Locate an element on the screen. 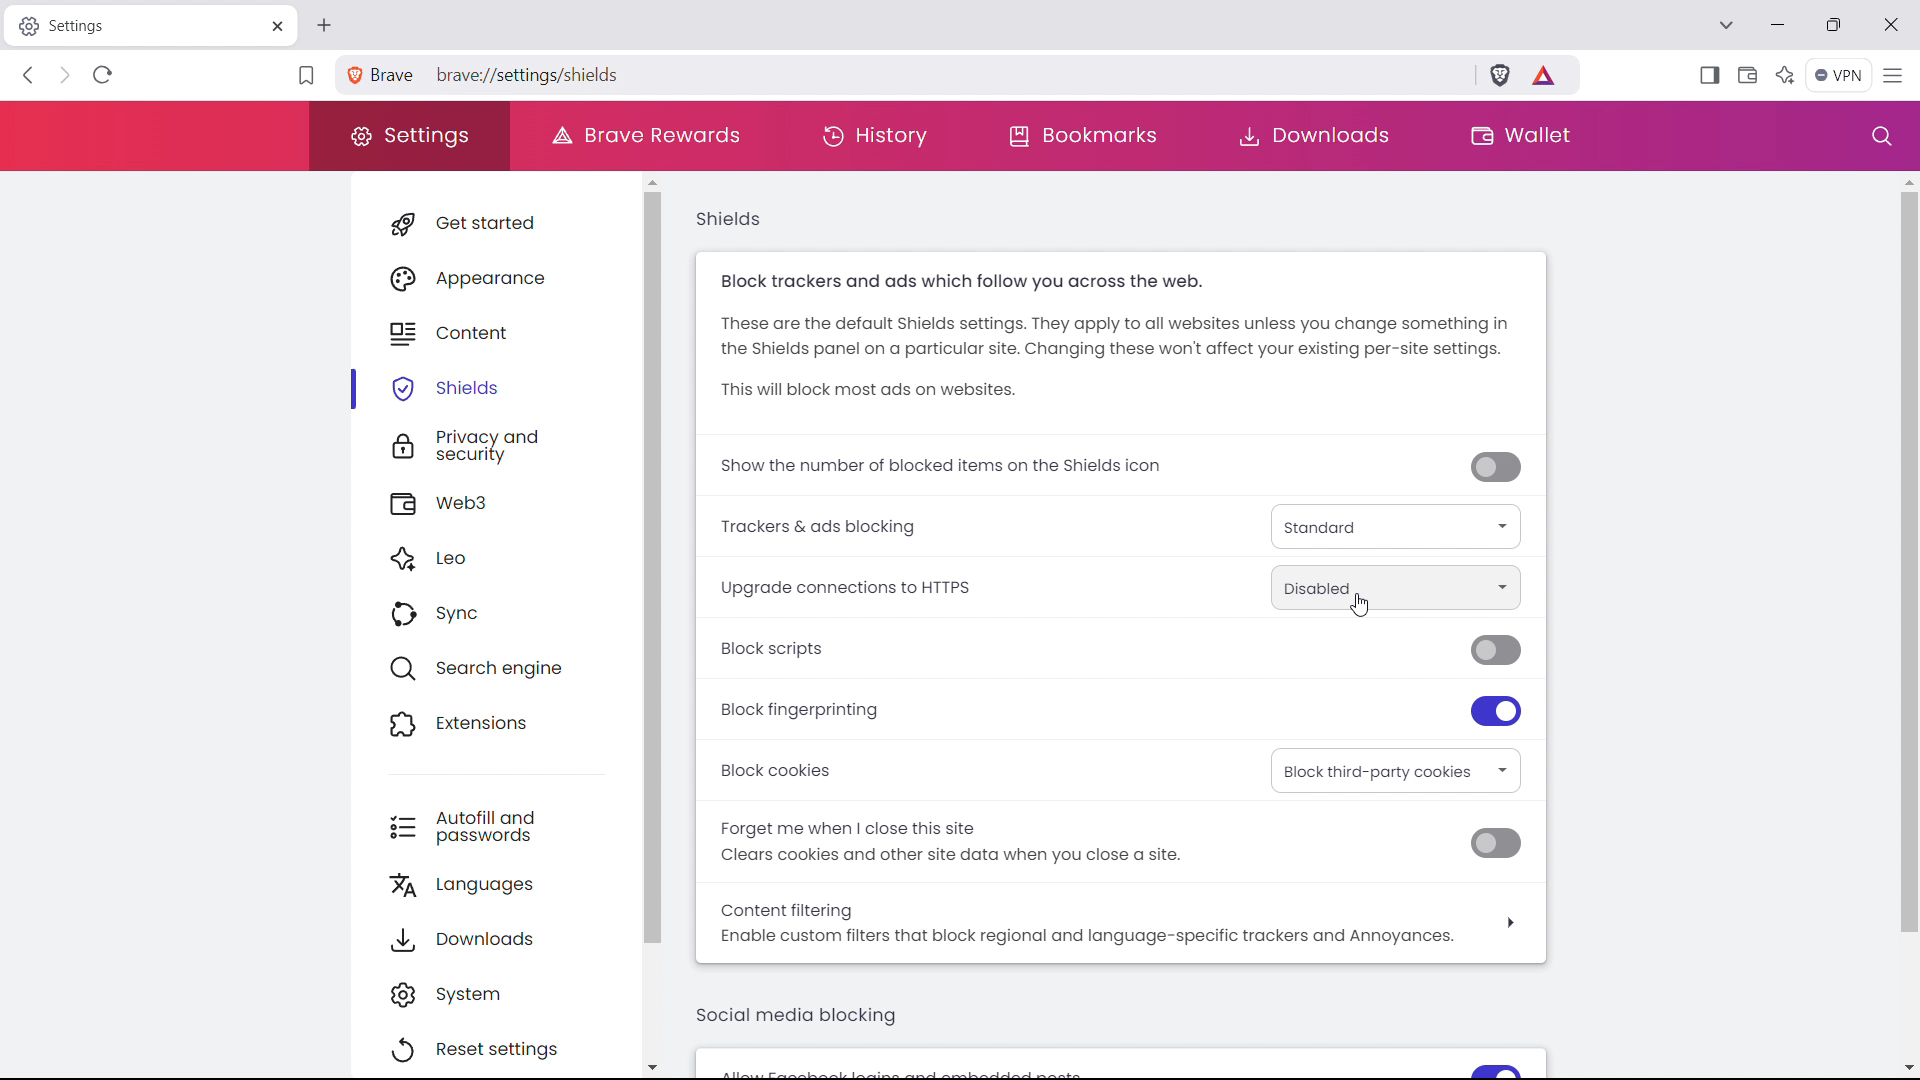 The height and width of the screenshot is (1080, 1920). appearance is located at coordinates (507, 275).